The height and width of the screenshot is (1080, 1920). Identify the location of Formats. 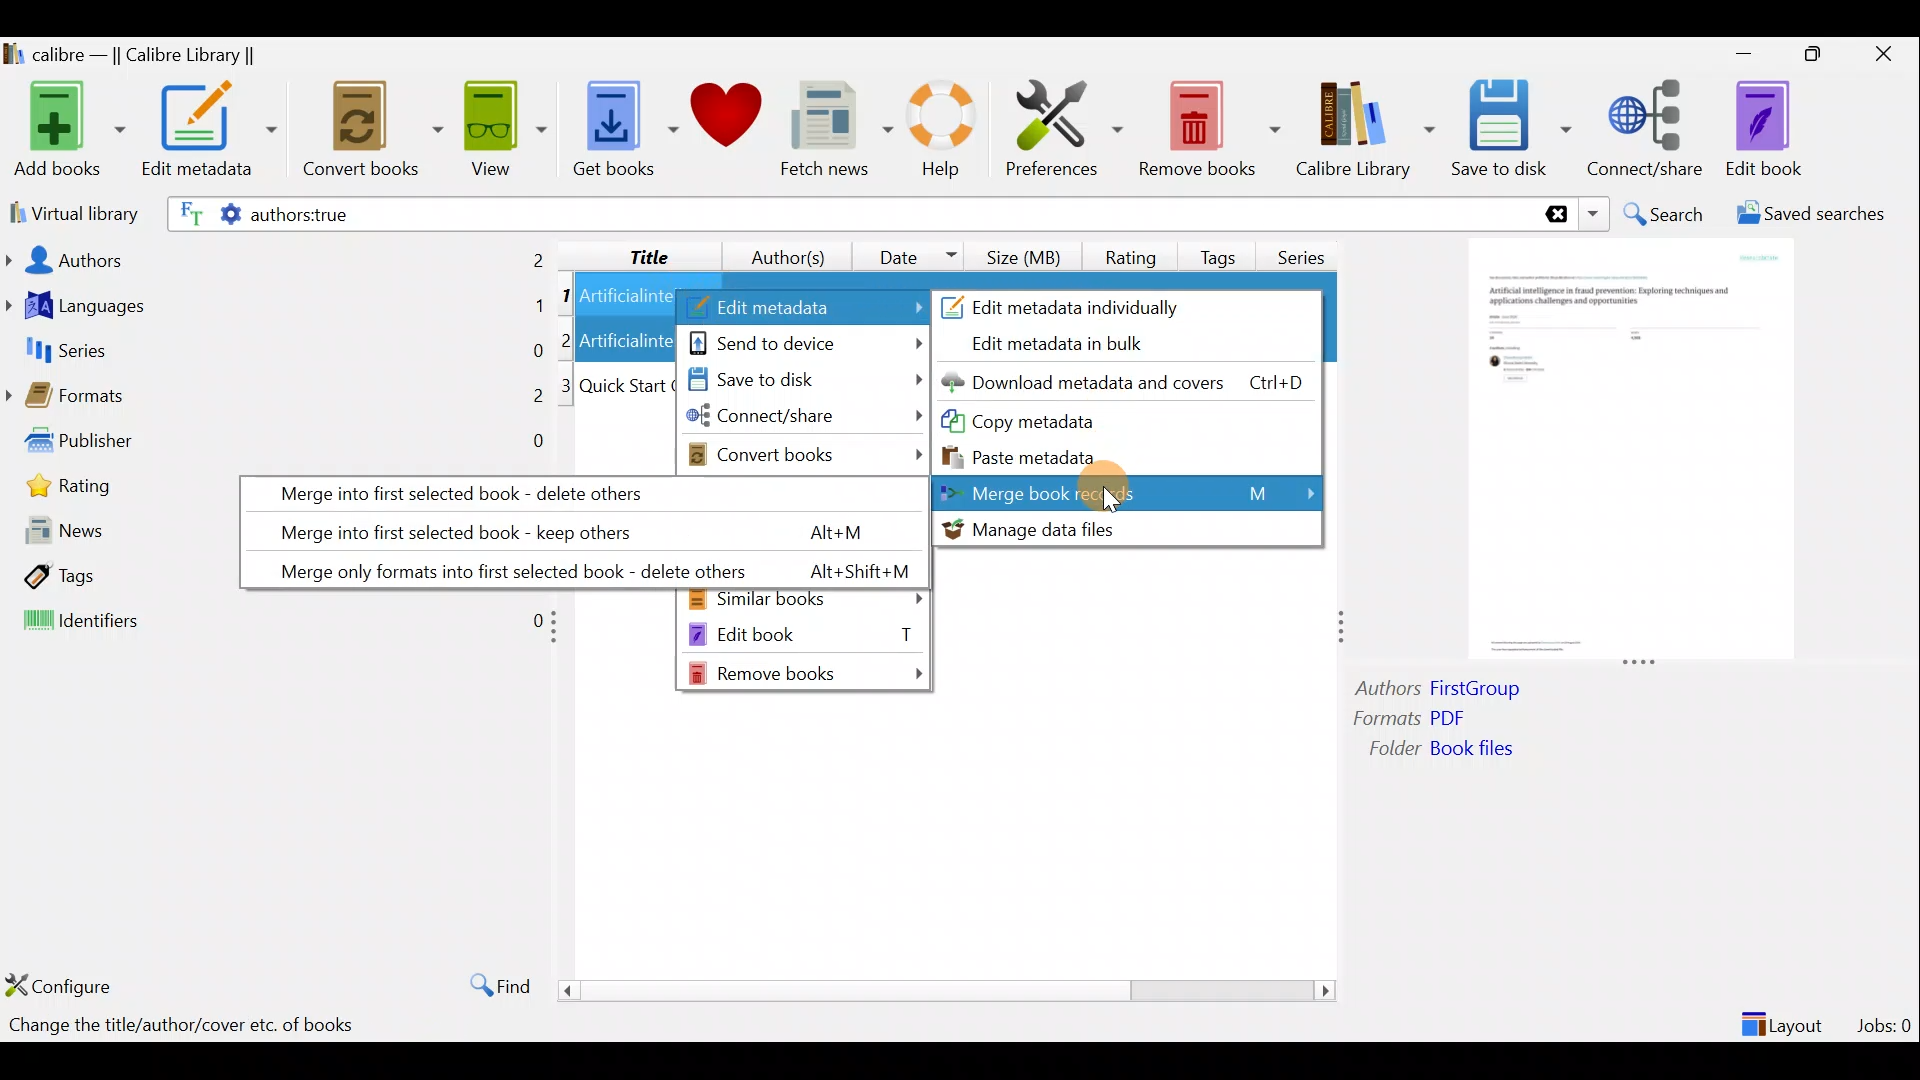
(275, 401).